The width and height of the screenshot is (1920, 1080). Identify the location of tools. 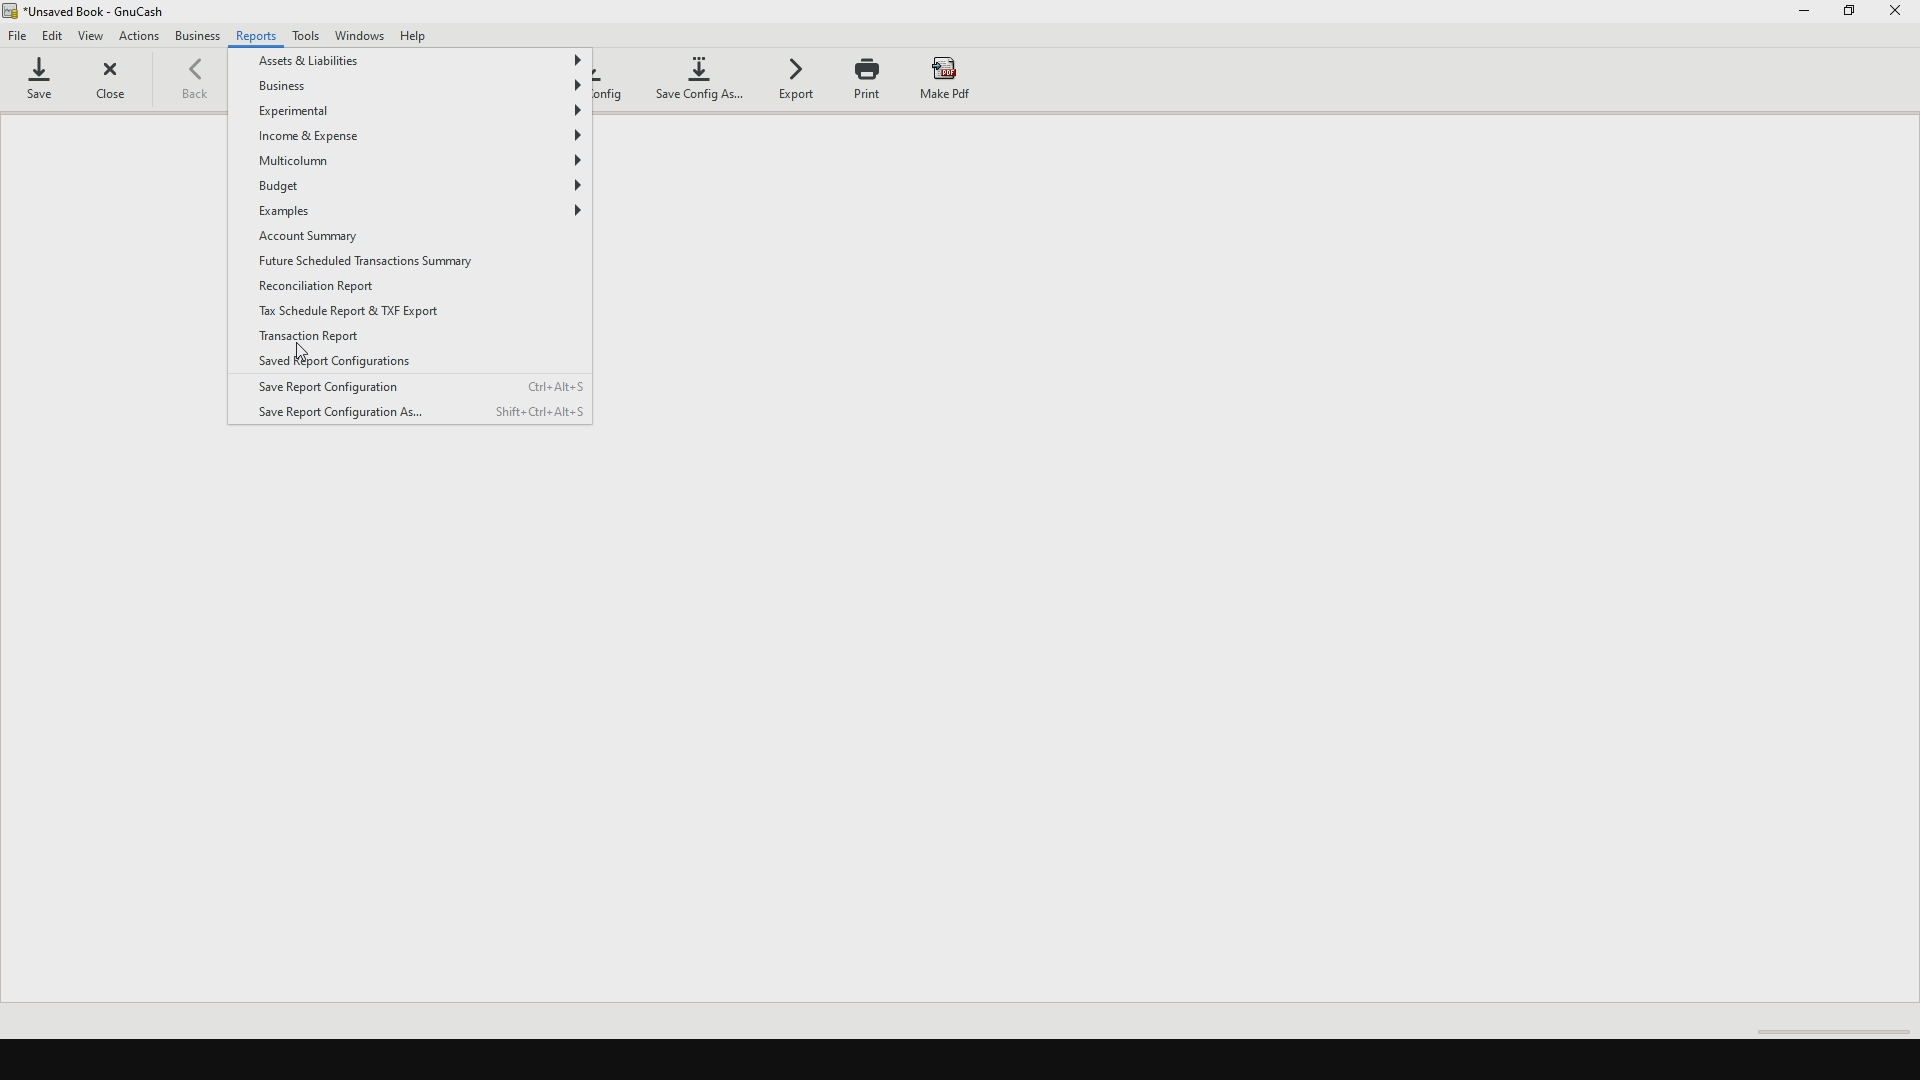
(308, 36).